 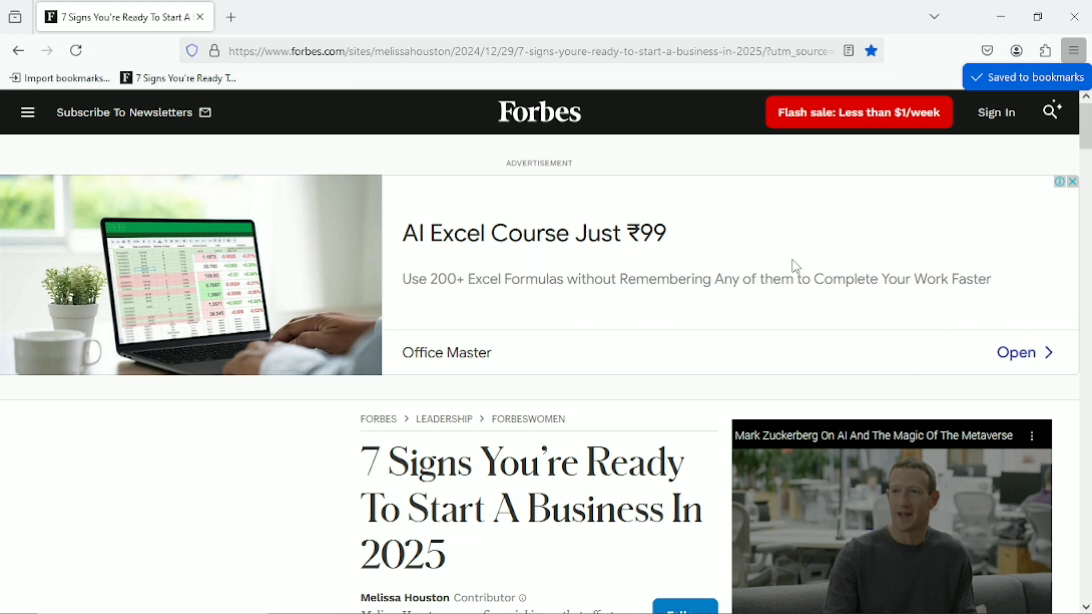 I want to click on list all tabs, so click(x=934, y=16).